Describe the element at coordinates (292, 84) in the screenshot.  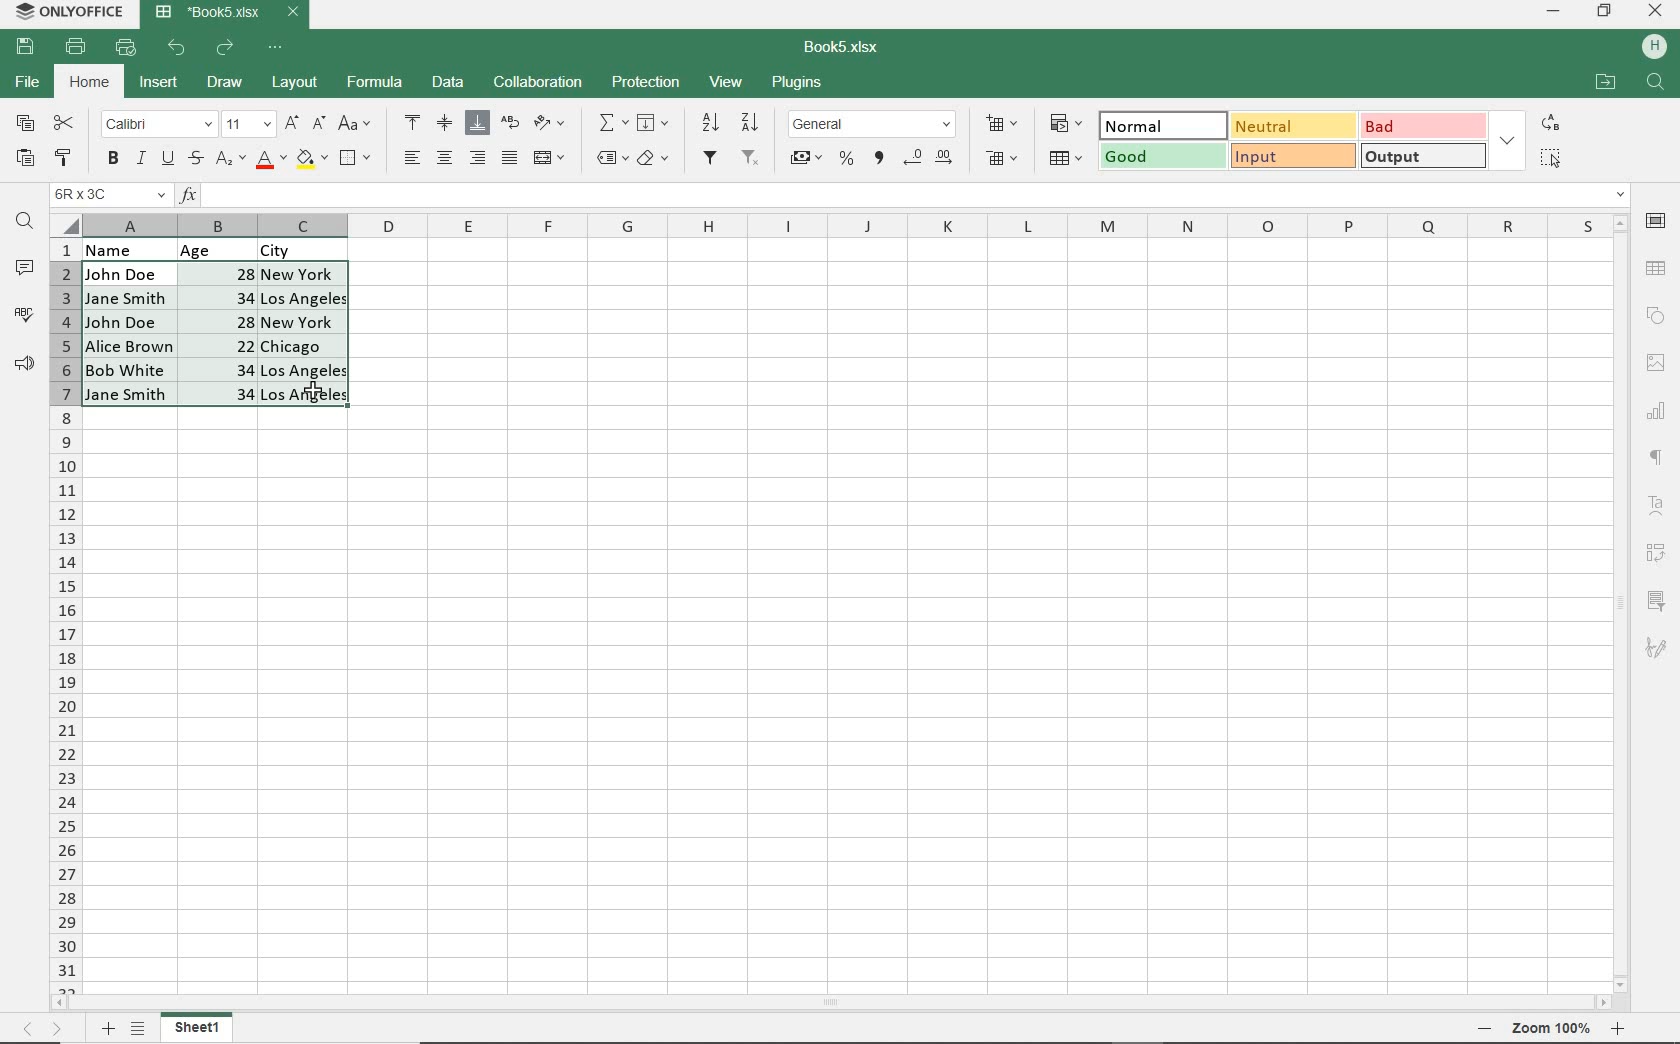
I see `LAYOUT` at that location.